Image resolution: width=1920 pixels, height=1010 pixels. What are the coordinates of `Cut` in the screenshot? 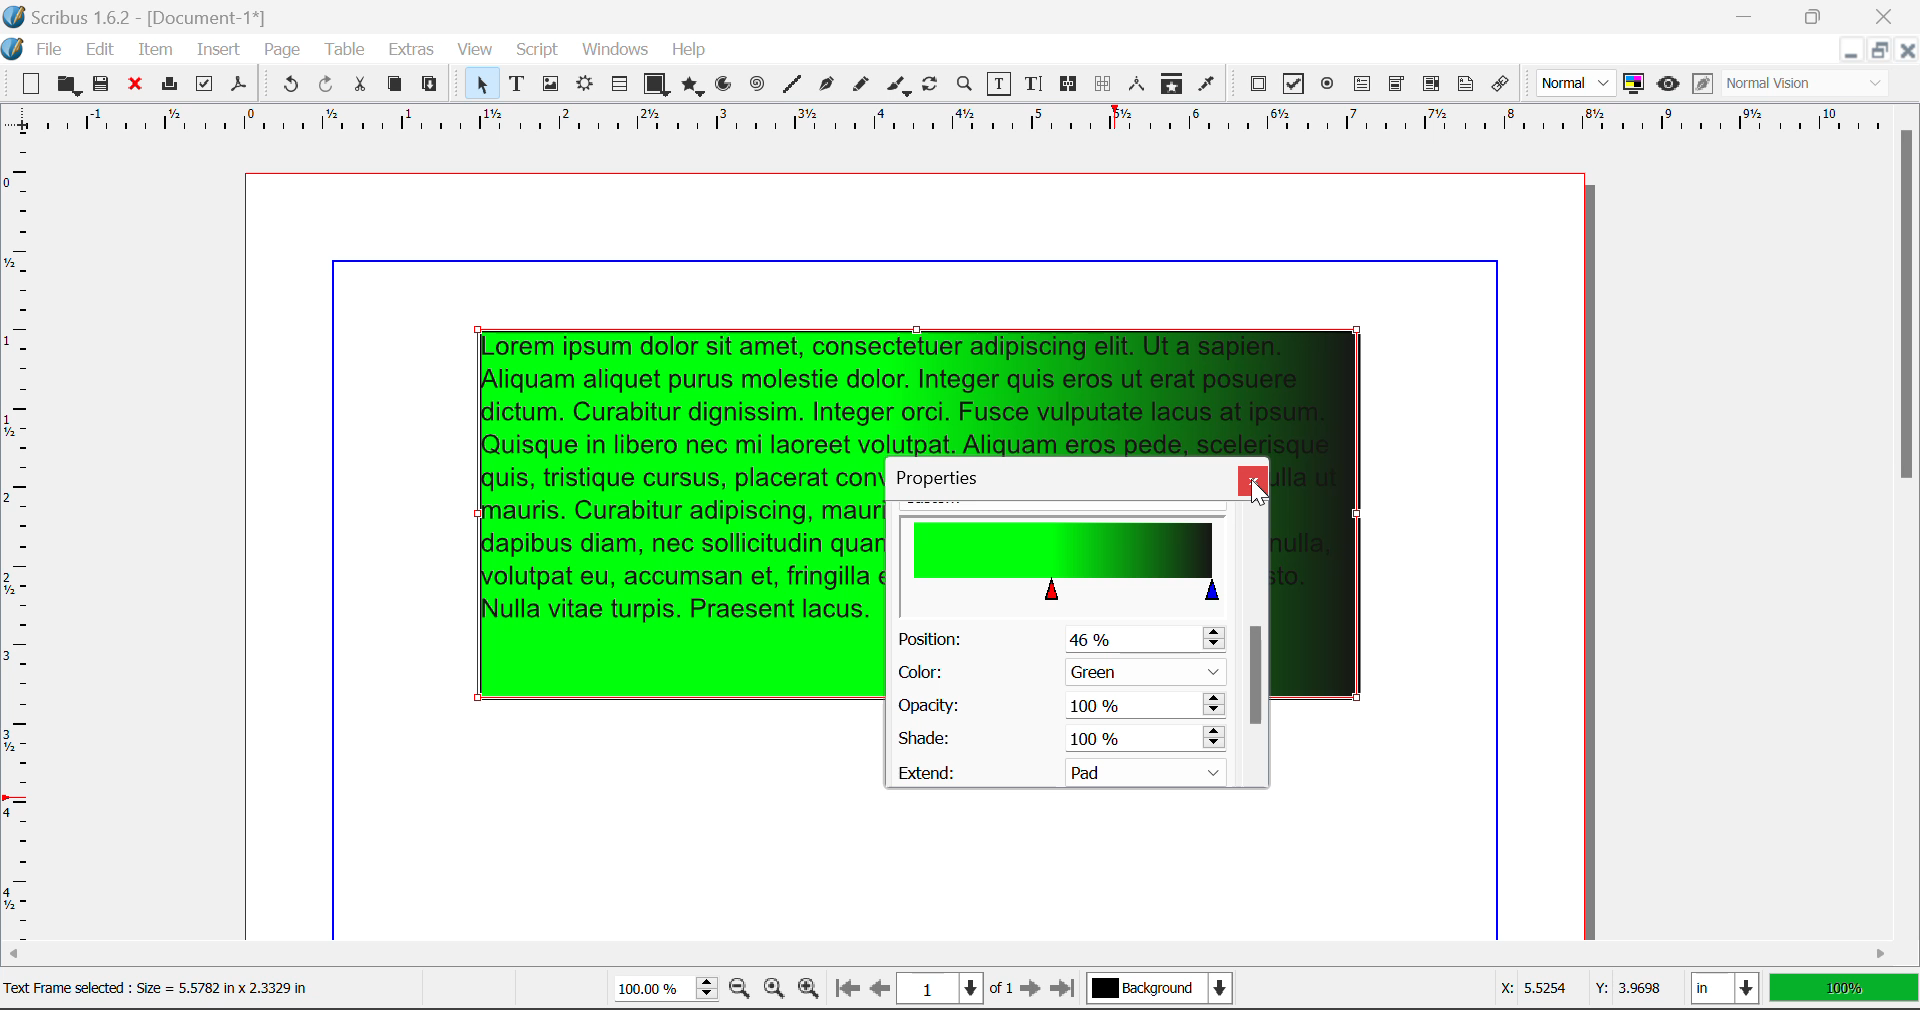 It's located at (359, 85).